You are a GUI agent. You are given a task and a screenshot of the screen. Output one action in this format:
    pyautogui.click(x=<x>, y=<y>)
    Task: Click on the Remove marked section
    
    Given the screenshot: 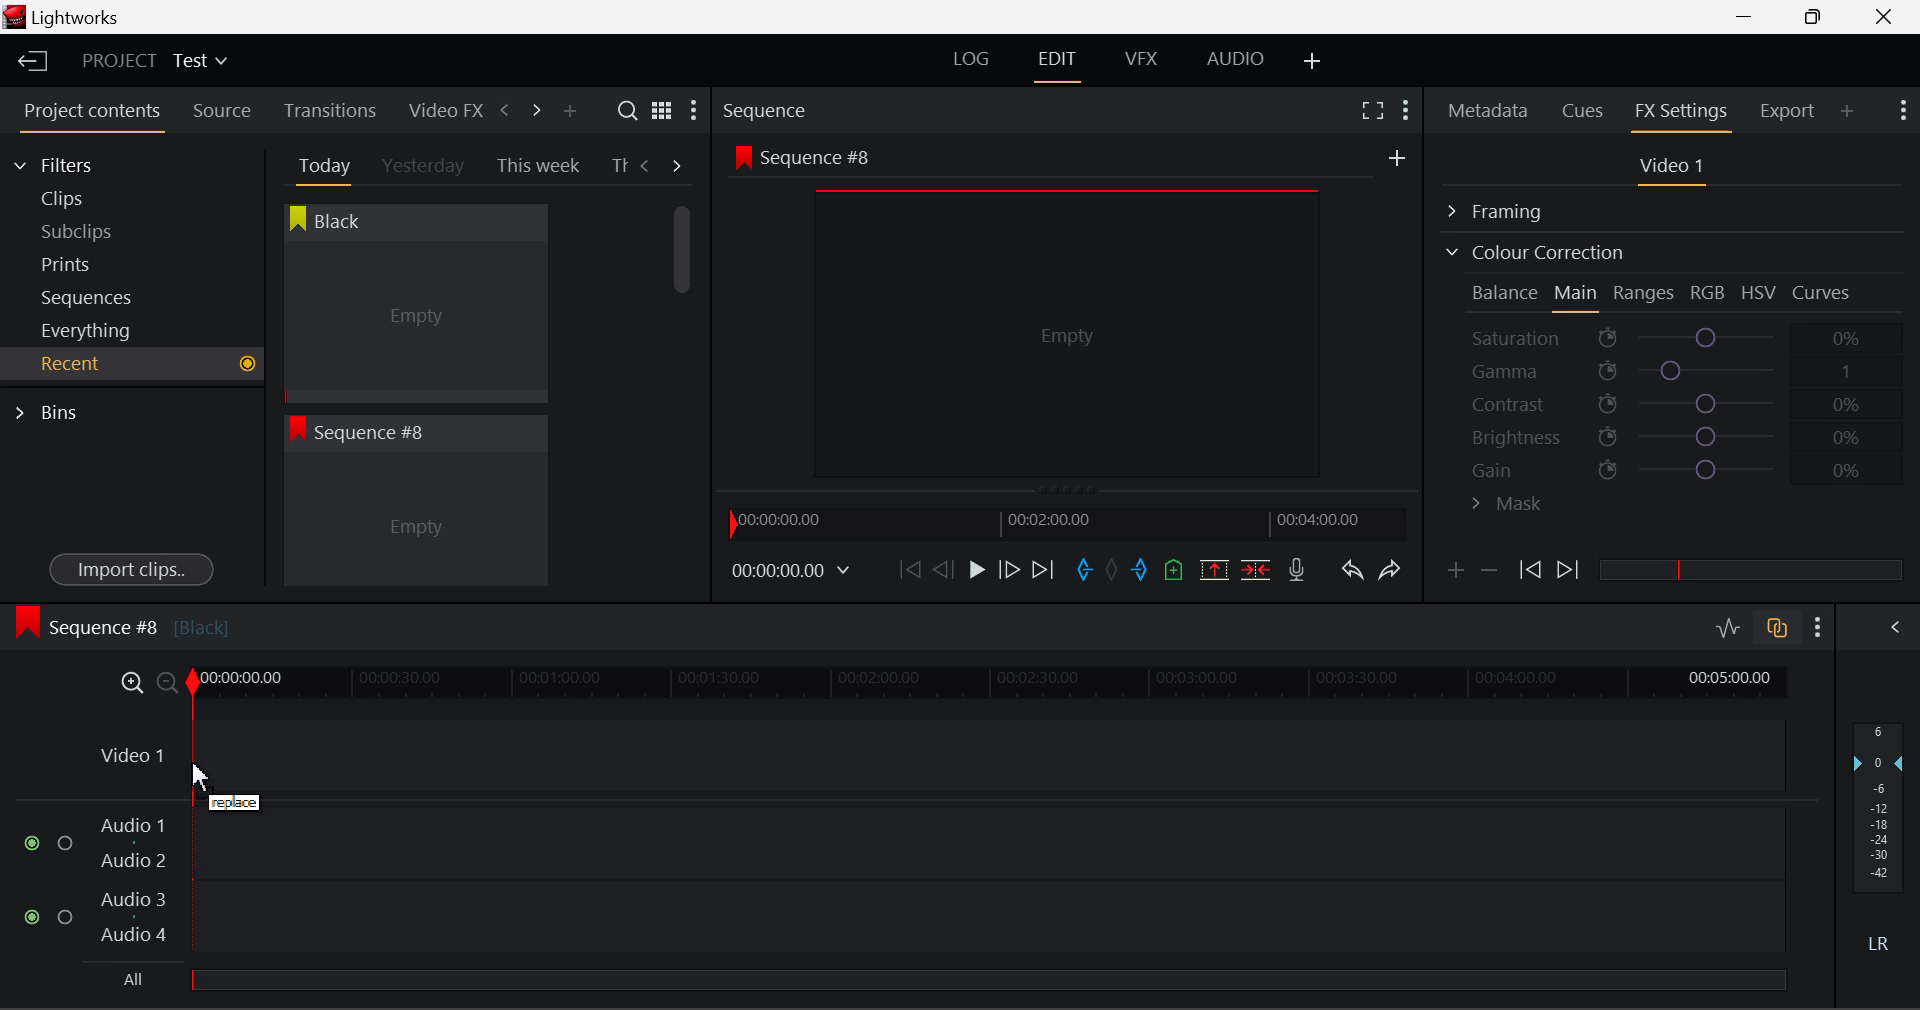 What is the action you would take?
    pyautogui.click(x=1213, y=568)
    